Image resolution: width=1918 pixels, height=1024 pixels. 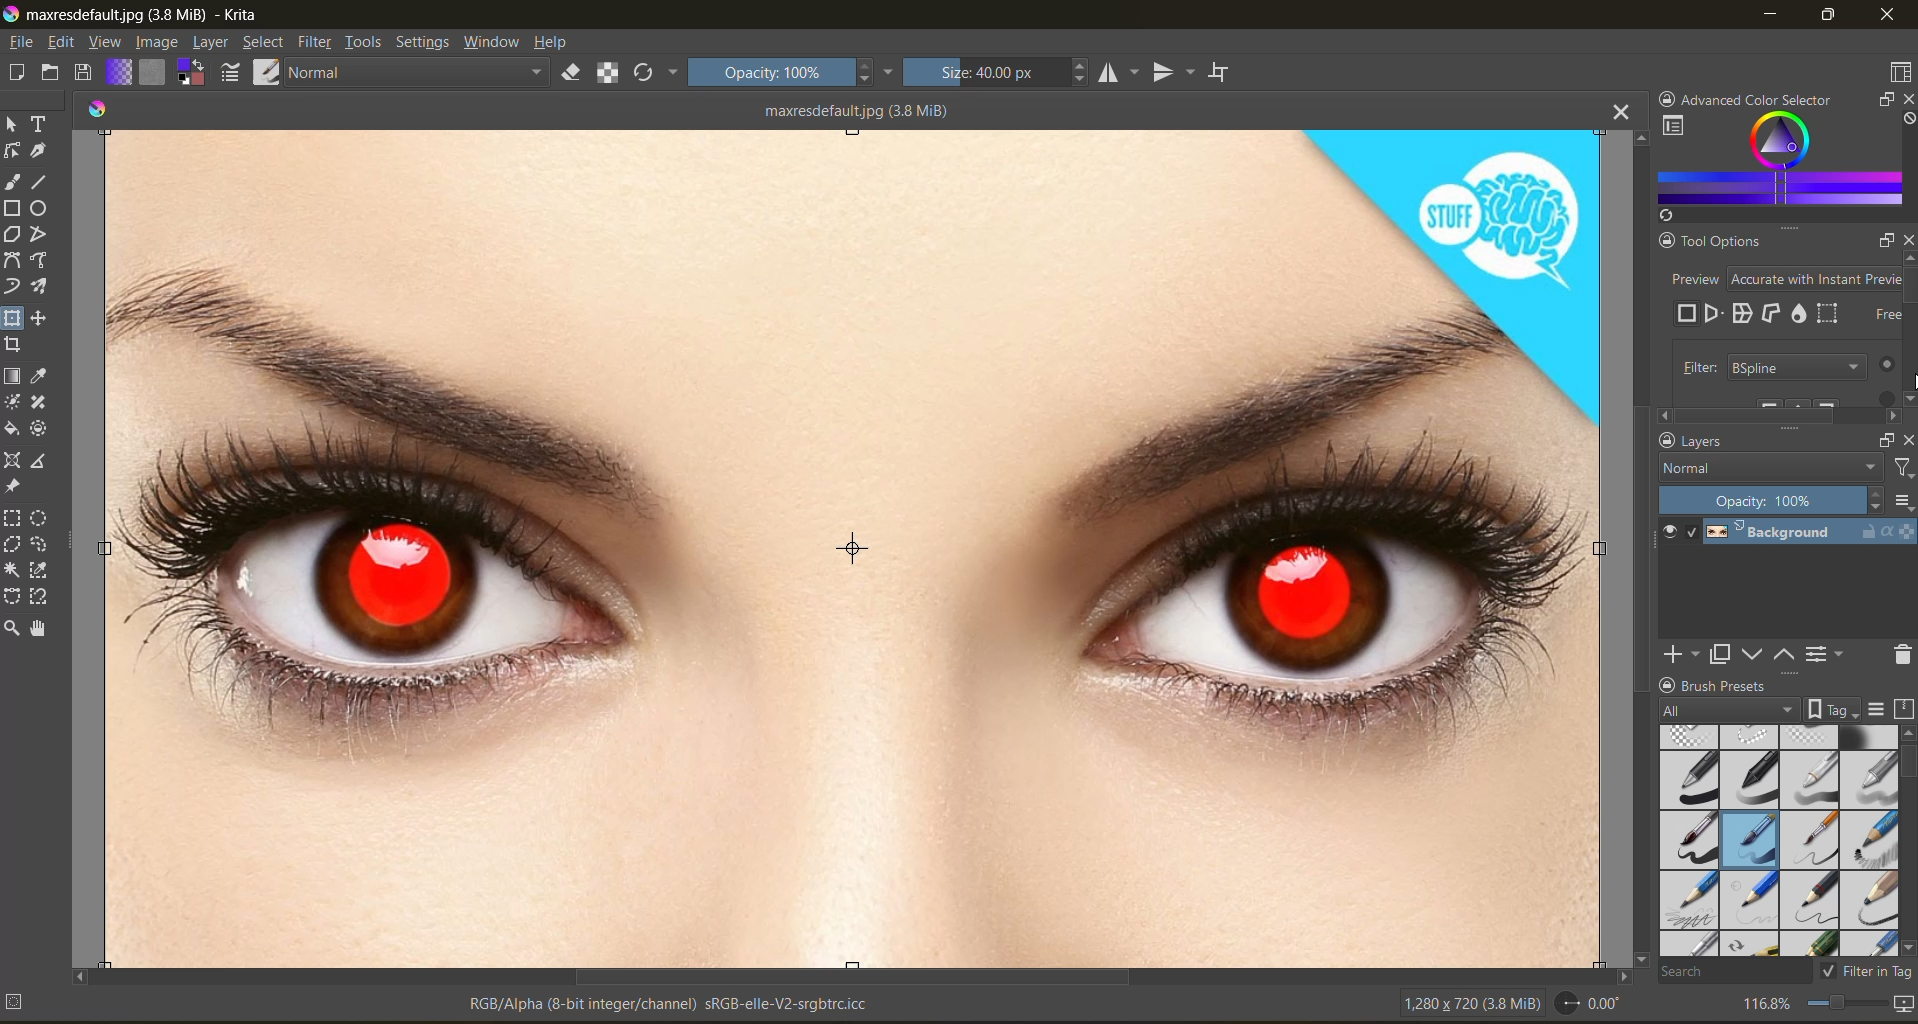 What do you see at coordinates (44, 570) in the screenshot?
I see `tool` at bounding box center [44, 570].